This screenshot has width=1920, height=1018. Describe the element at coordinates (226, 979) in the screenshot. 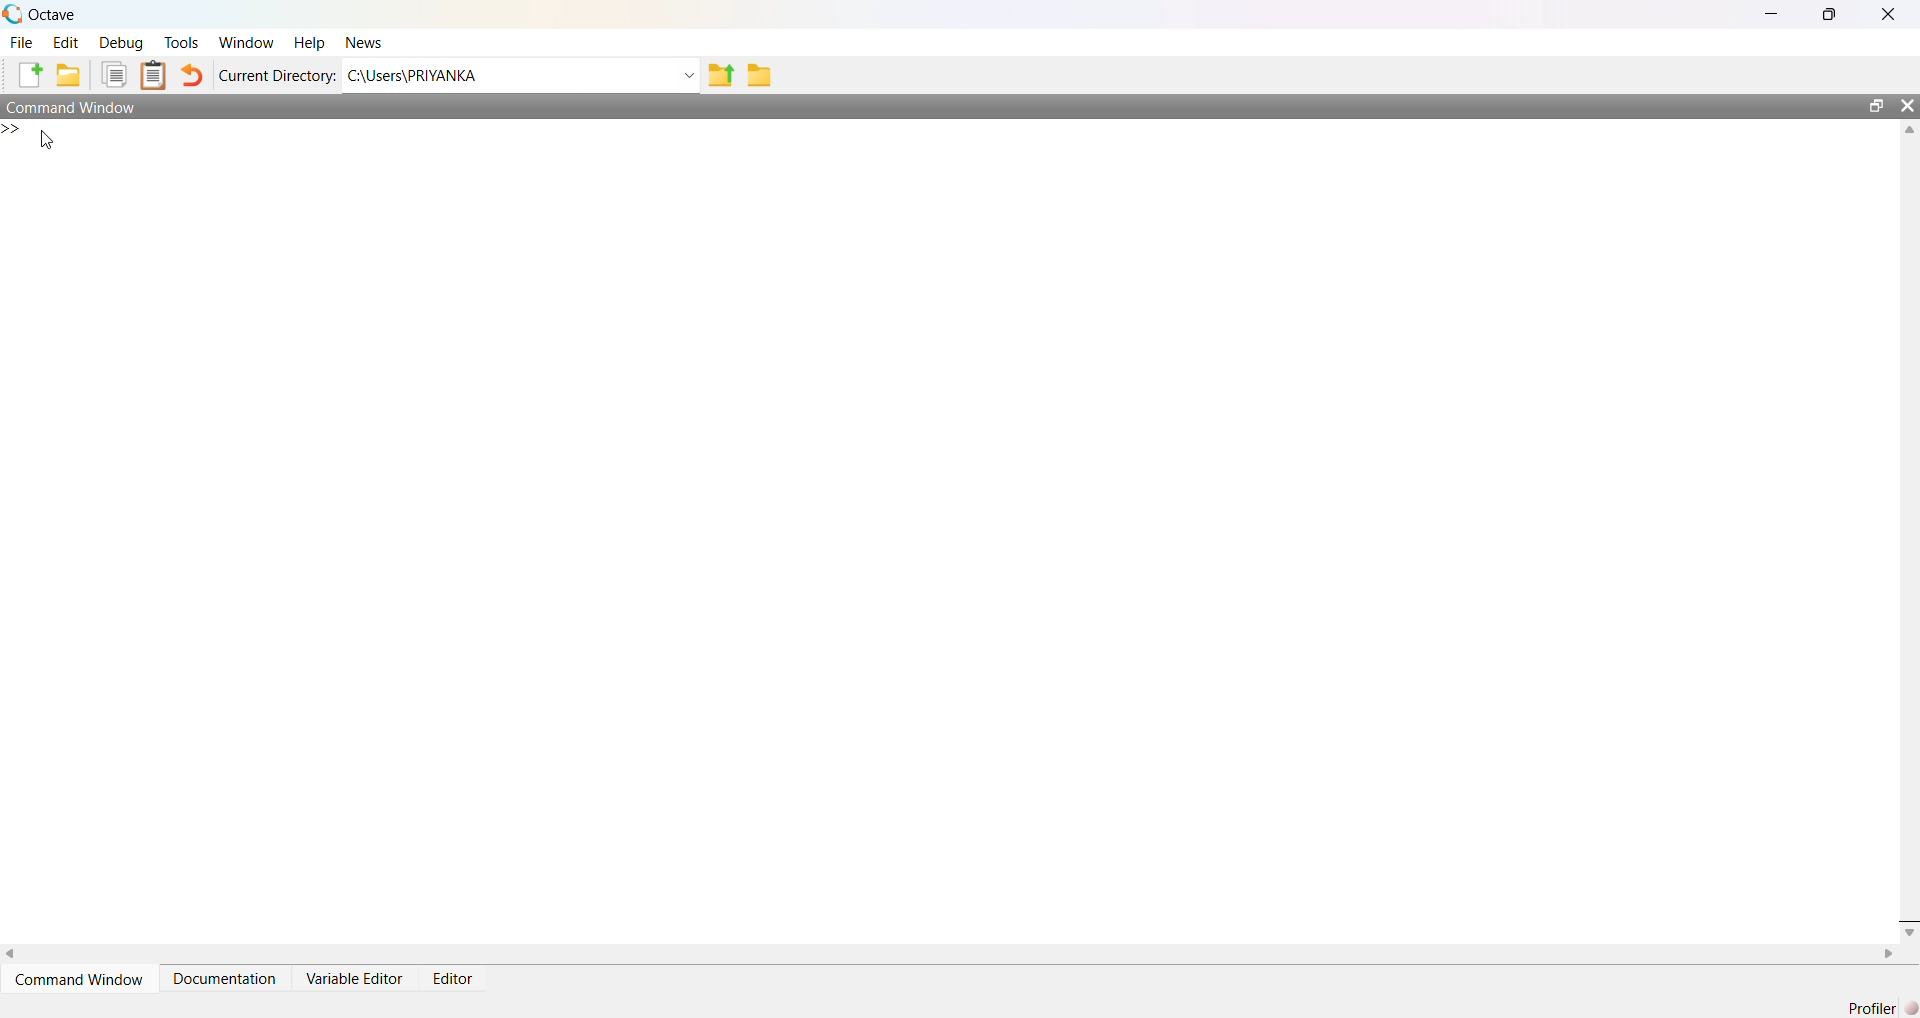

I see `Documentation` at that location.